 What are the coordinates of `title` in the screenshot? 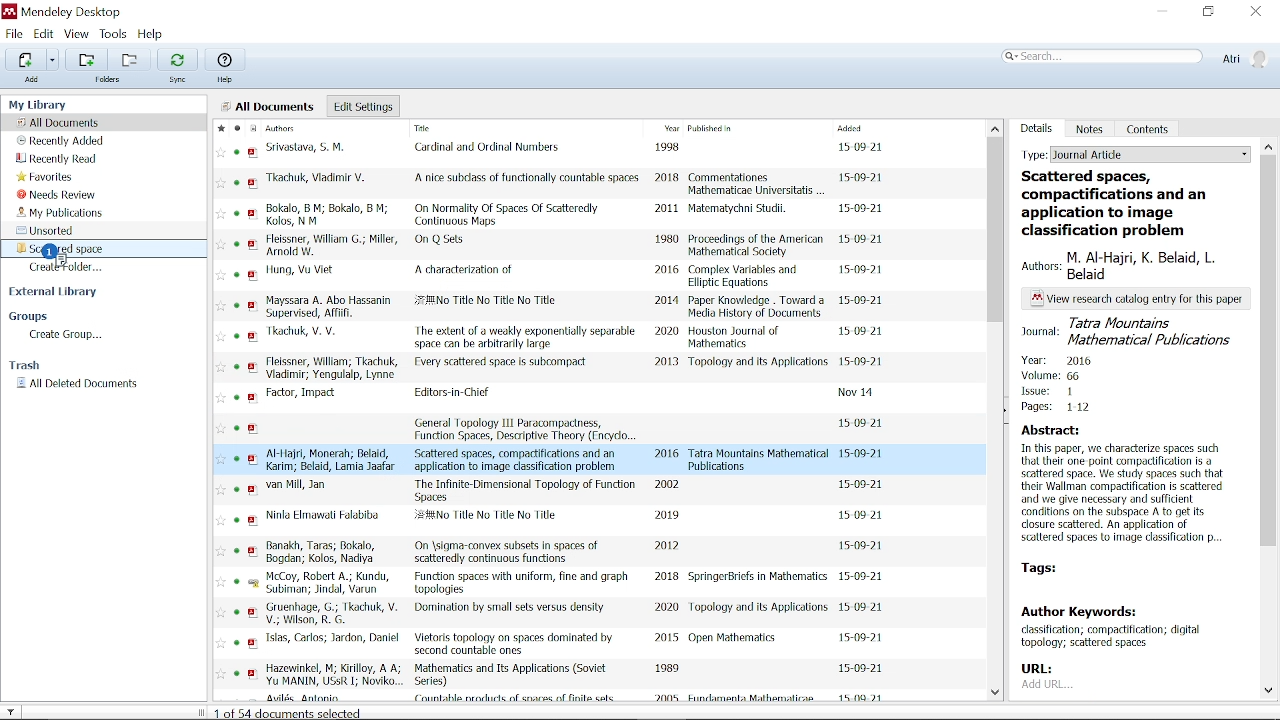 It's located at (444, 241).